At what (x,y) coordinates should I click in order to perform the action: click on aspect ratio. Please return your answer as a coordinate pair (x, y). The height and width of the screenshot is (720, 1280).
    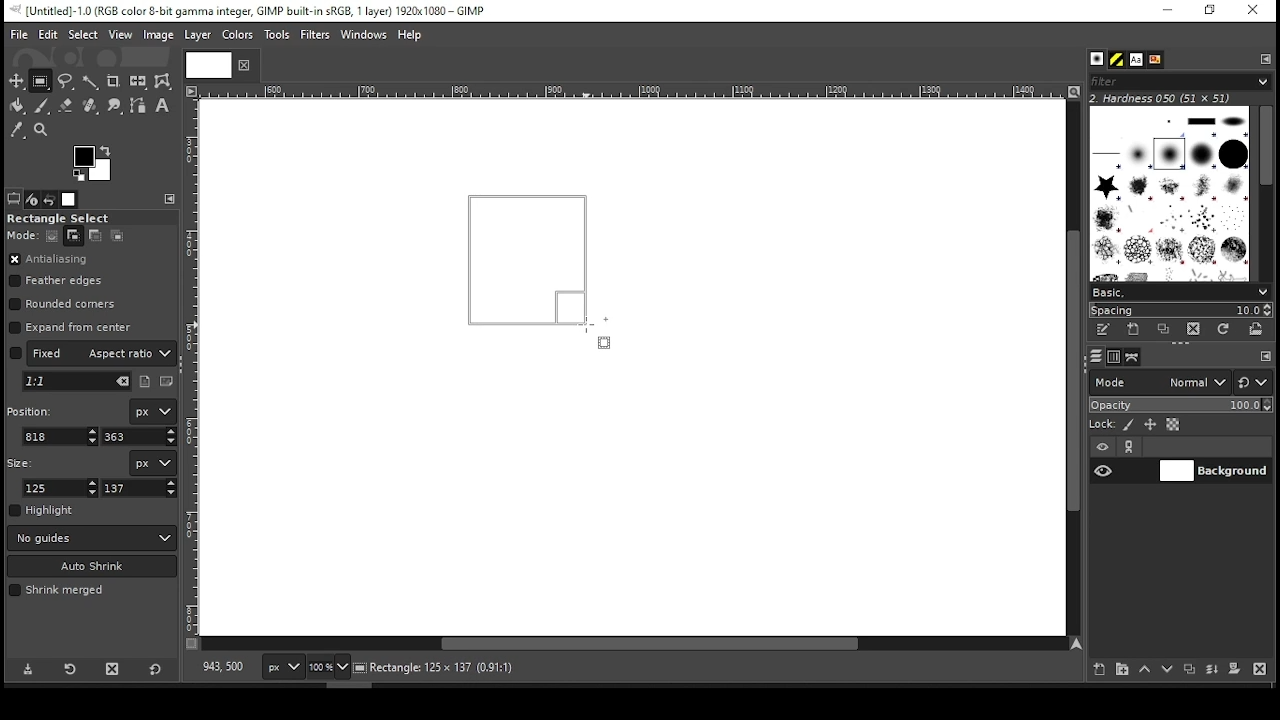
    Looking at the image, I should click on (93, 352).